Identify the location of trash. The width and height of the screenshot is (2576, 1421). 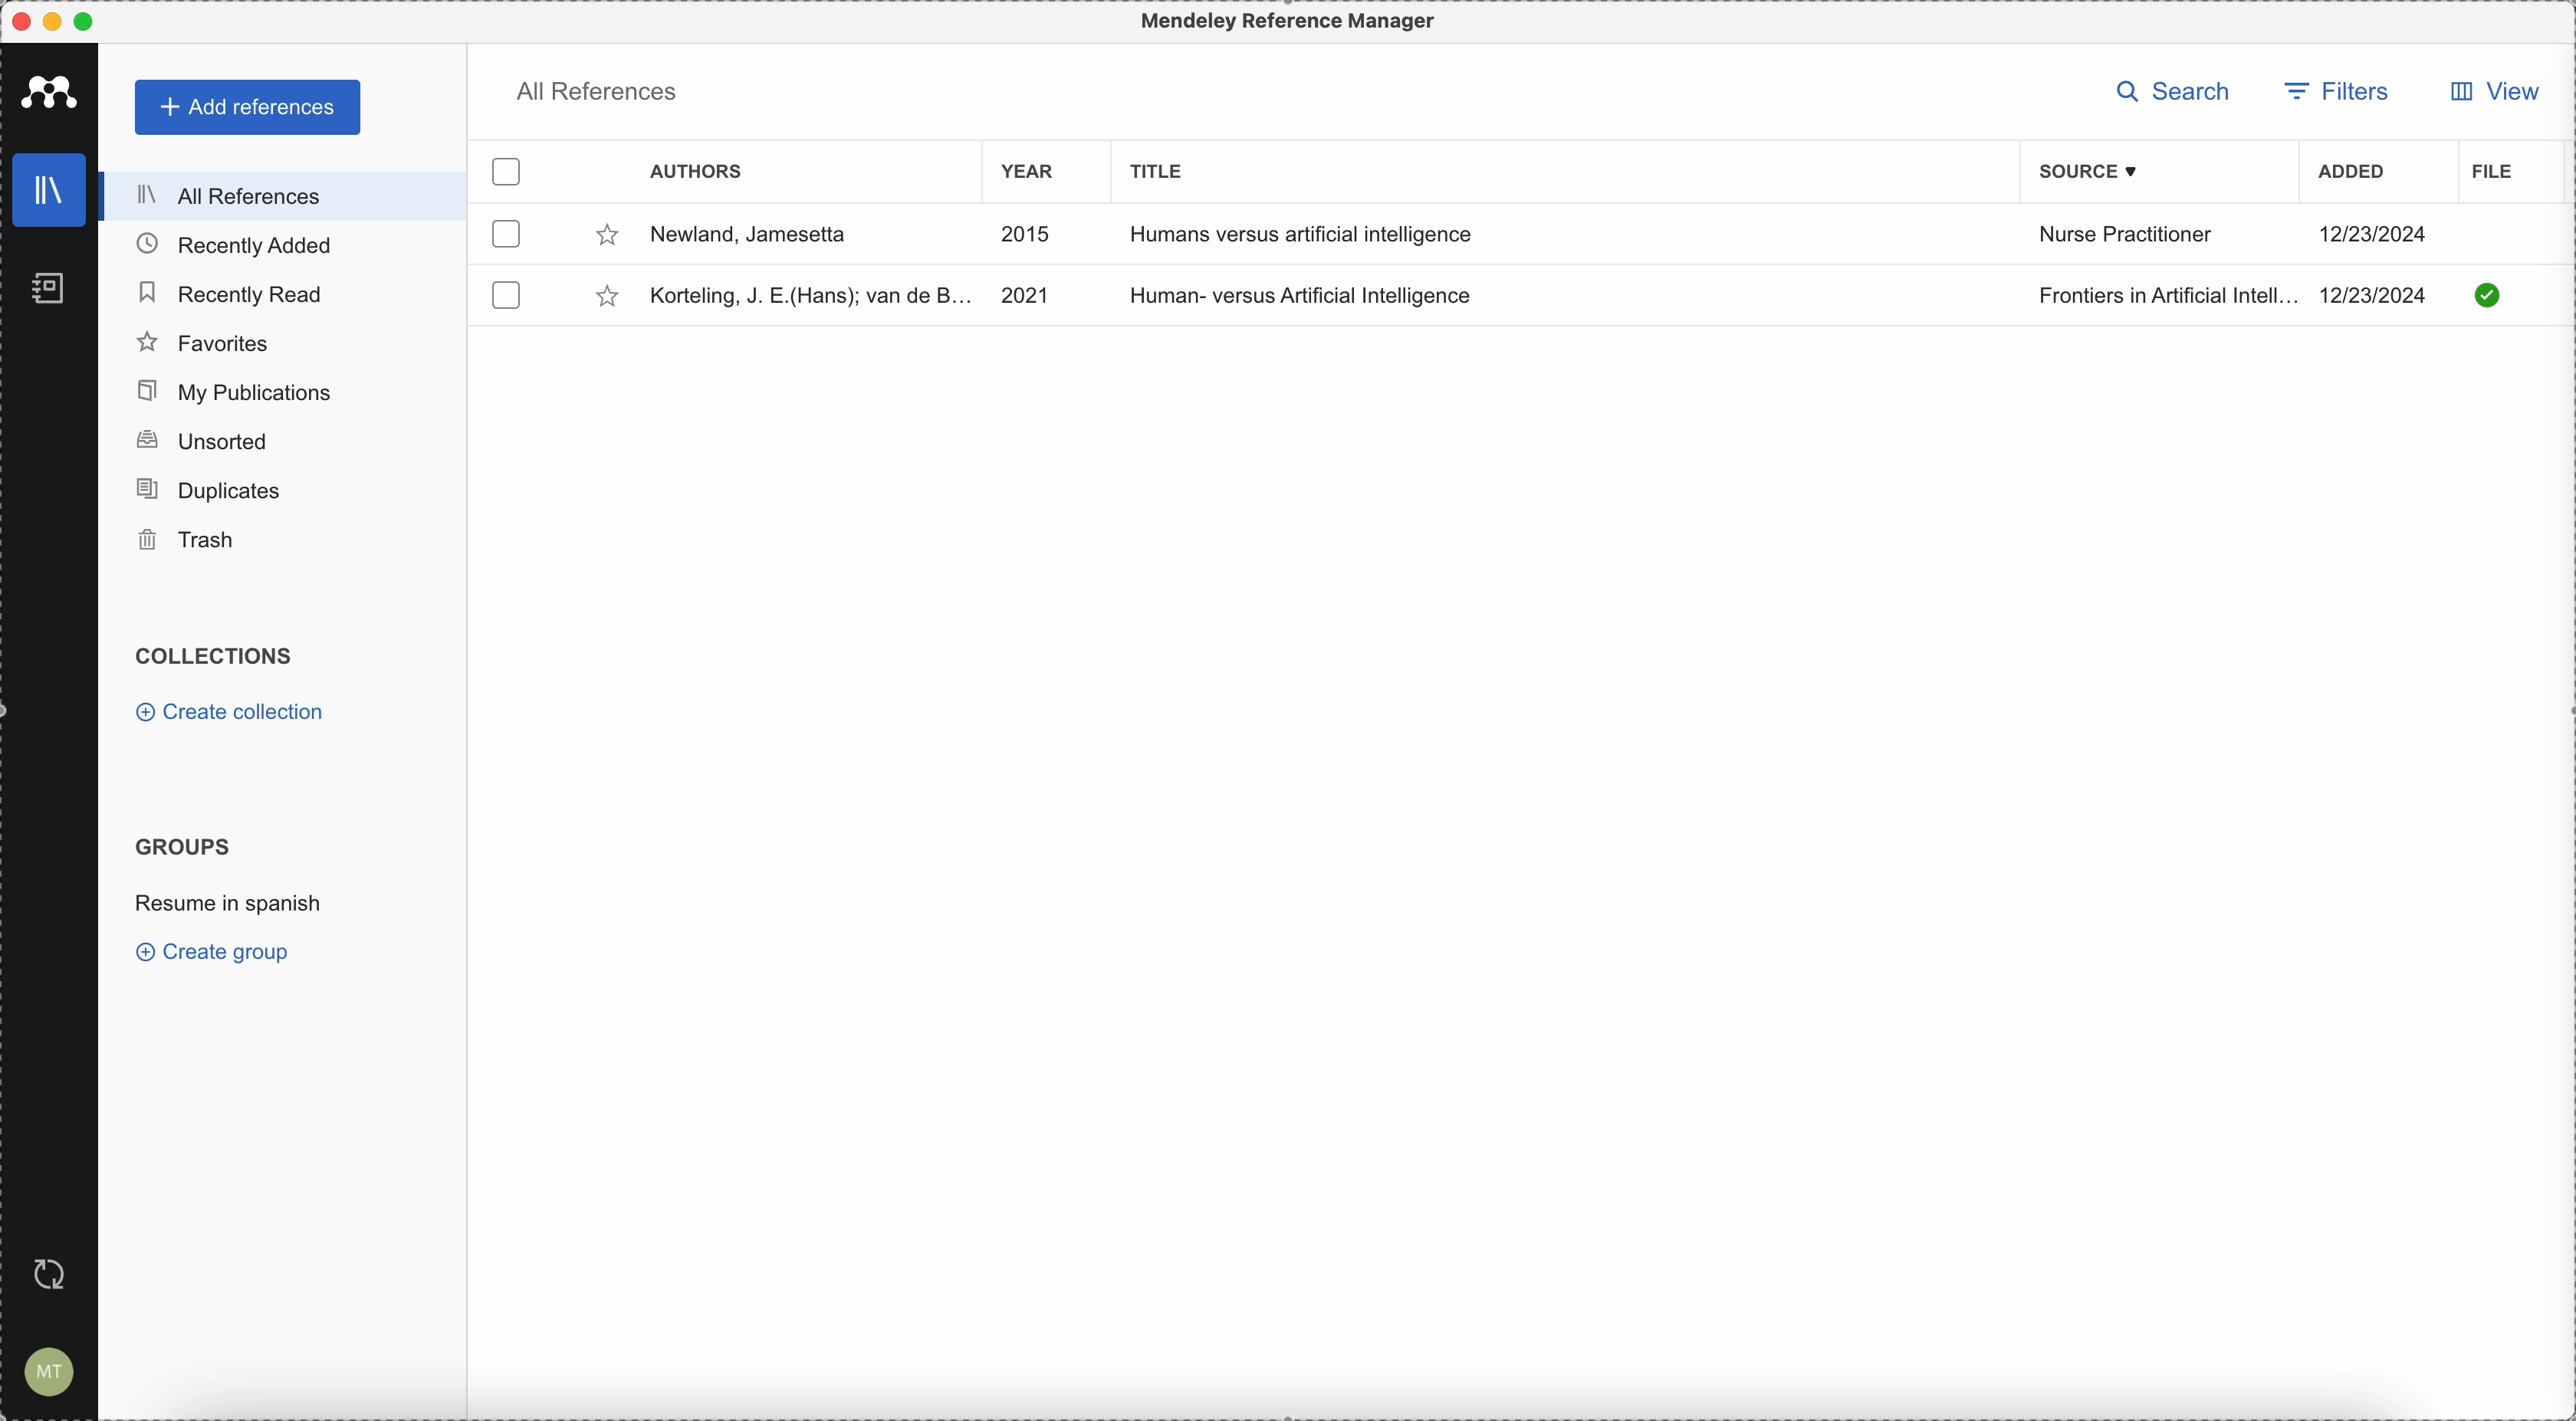
(192, 542).